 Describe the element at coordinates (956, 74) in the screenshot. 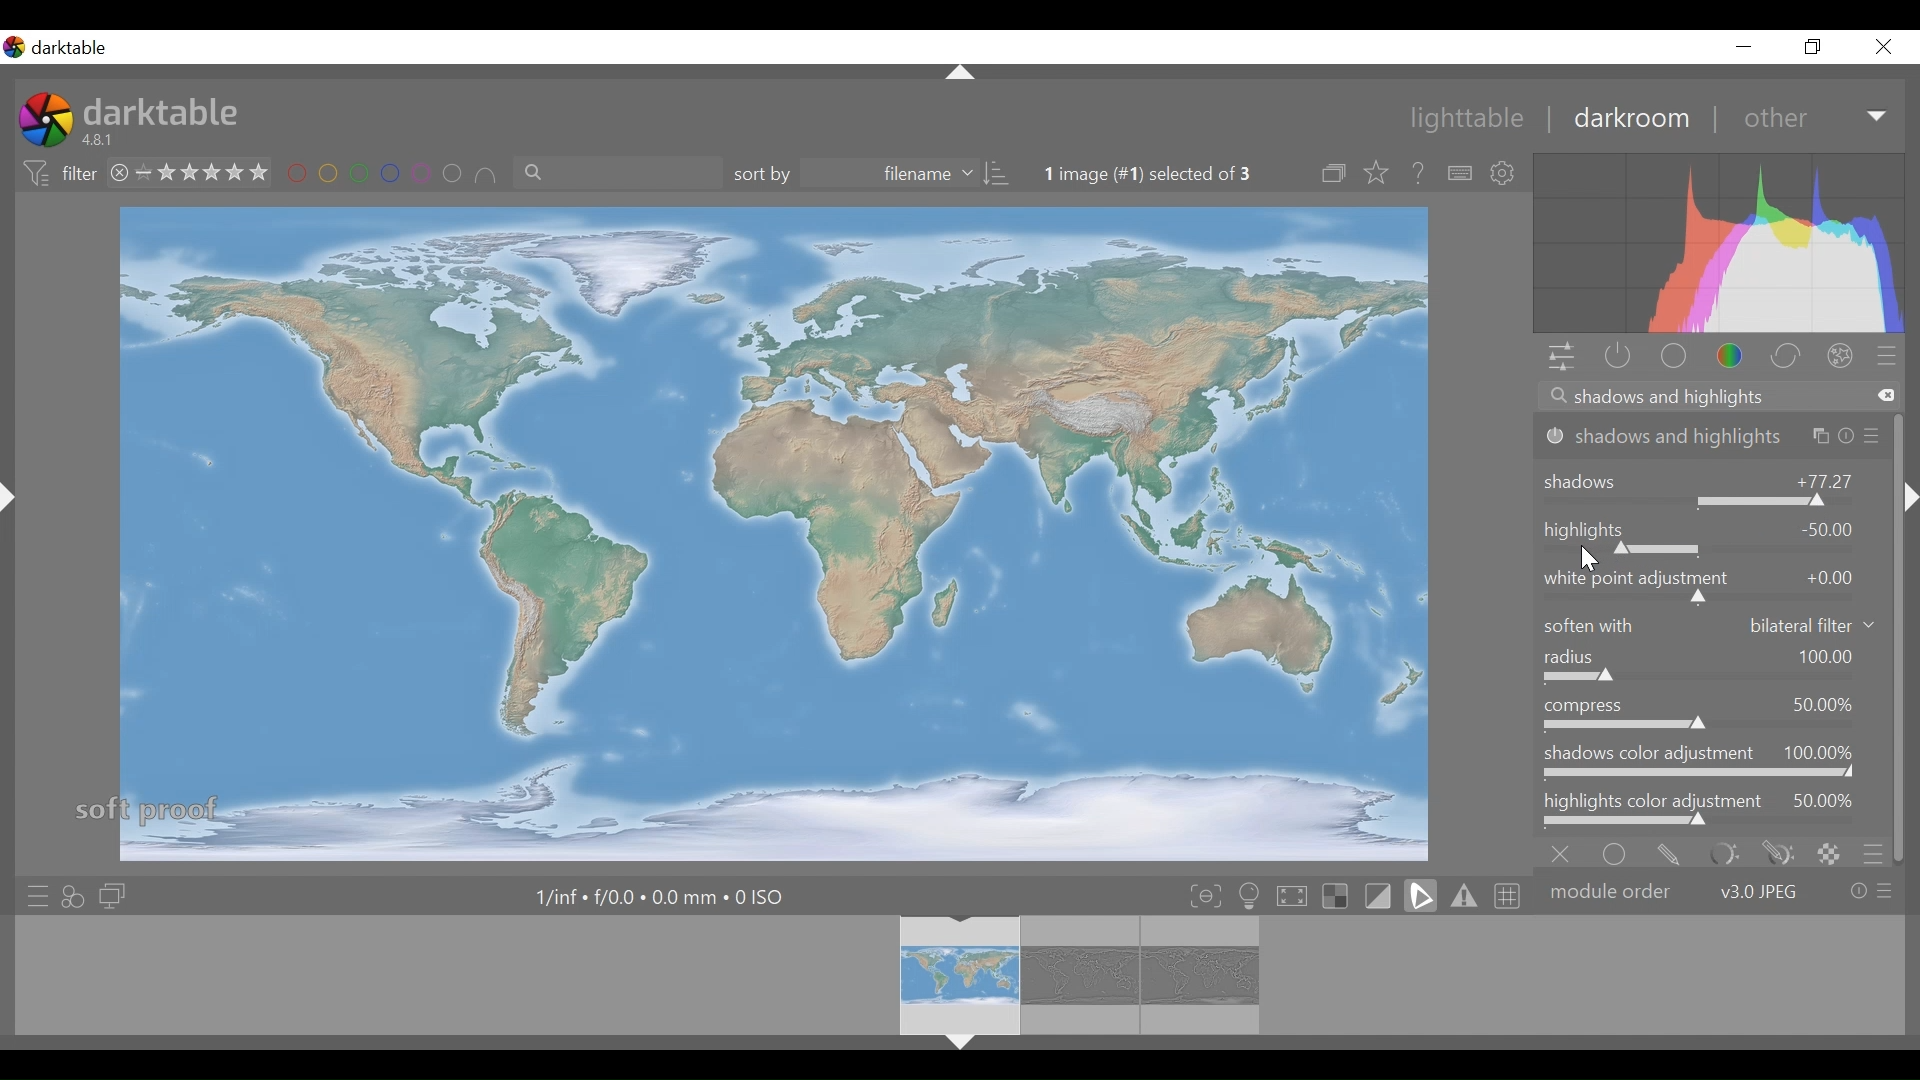

I see `` at that location.